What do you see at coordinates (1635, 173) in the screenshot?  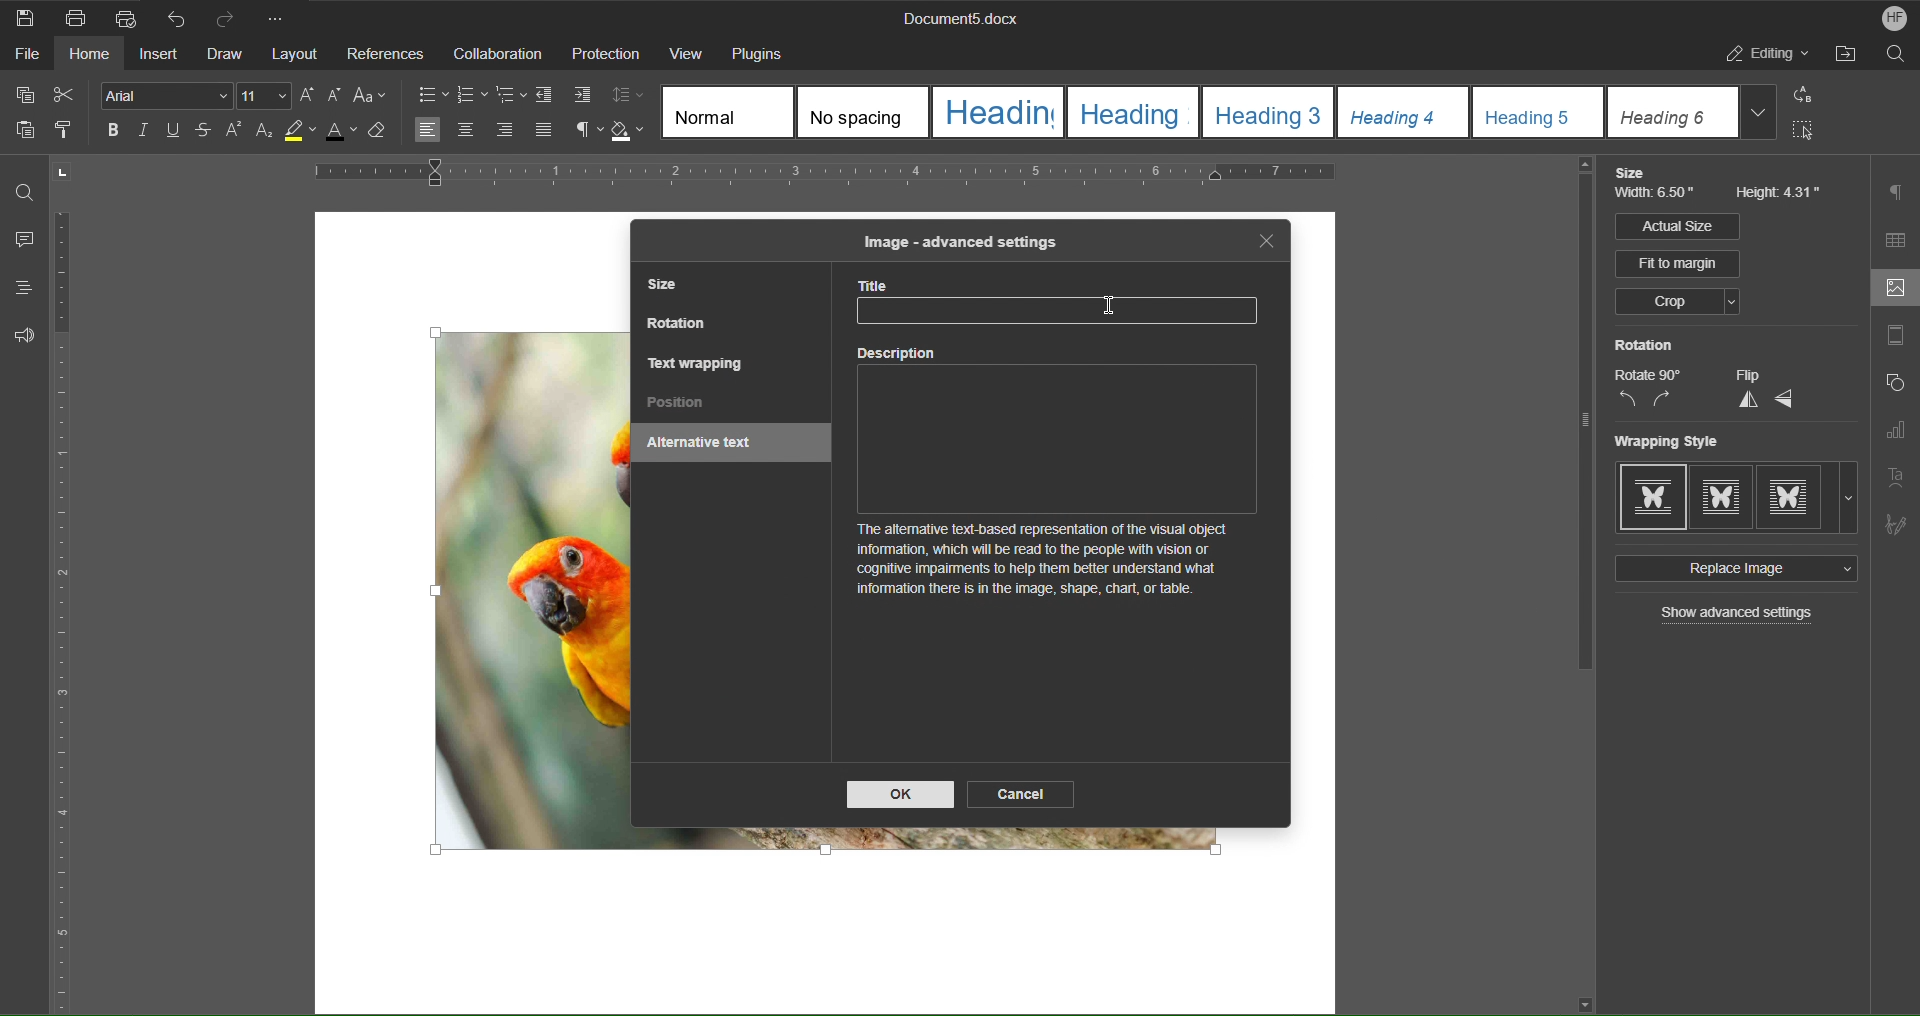 I see `Size` at bounding box center [1635, 173].